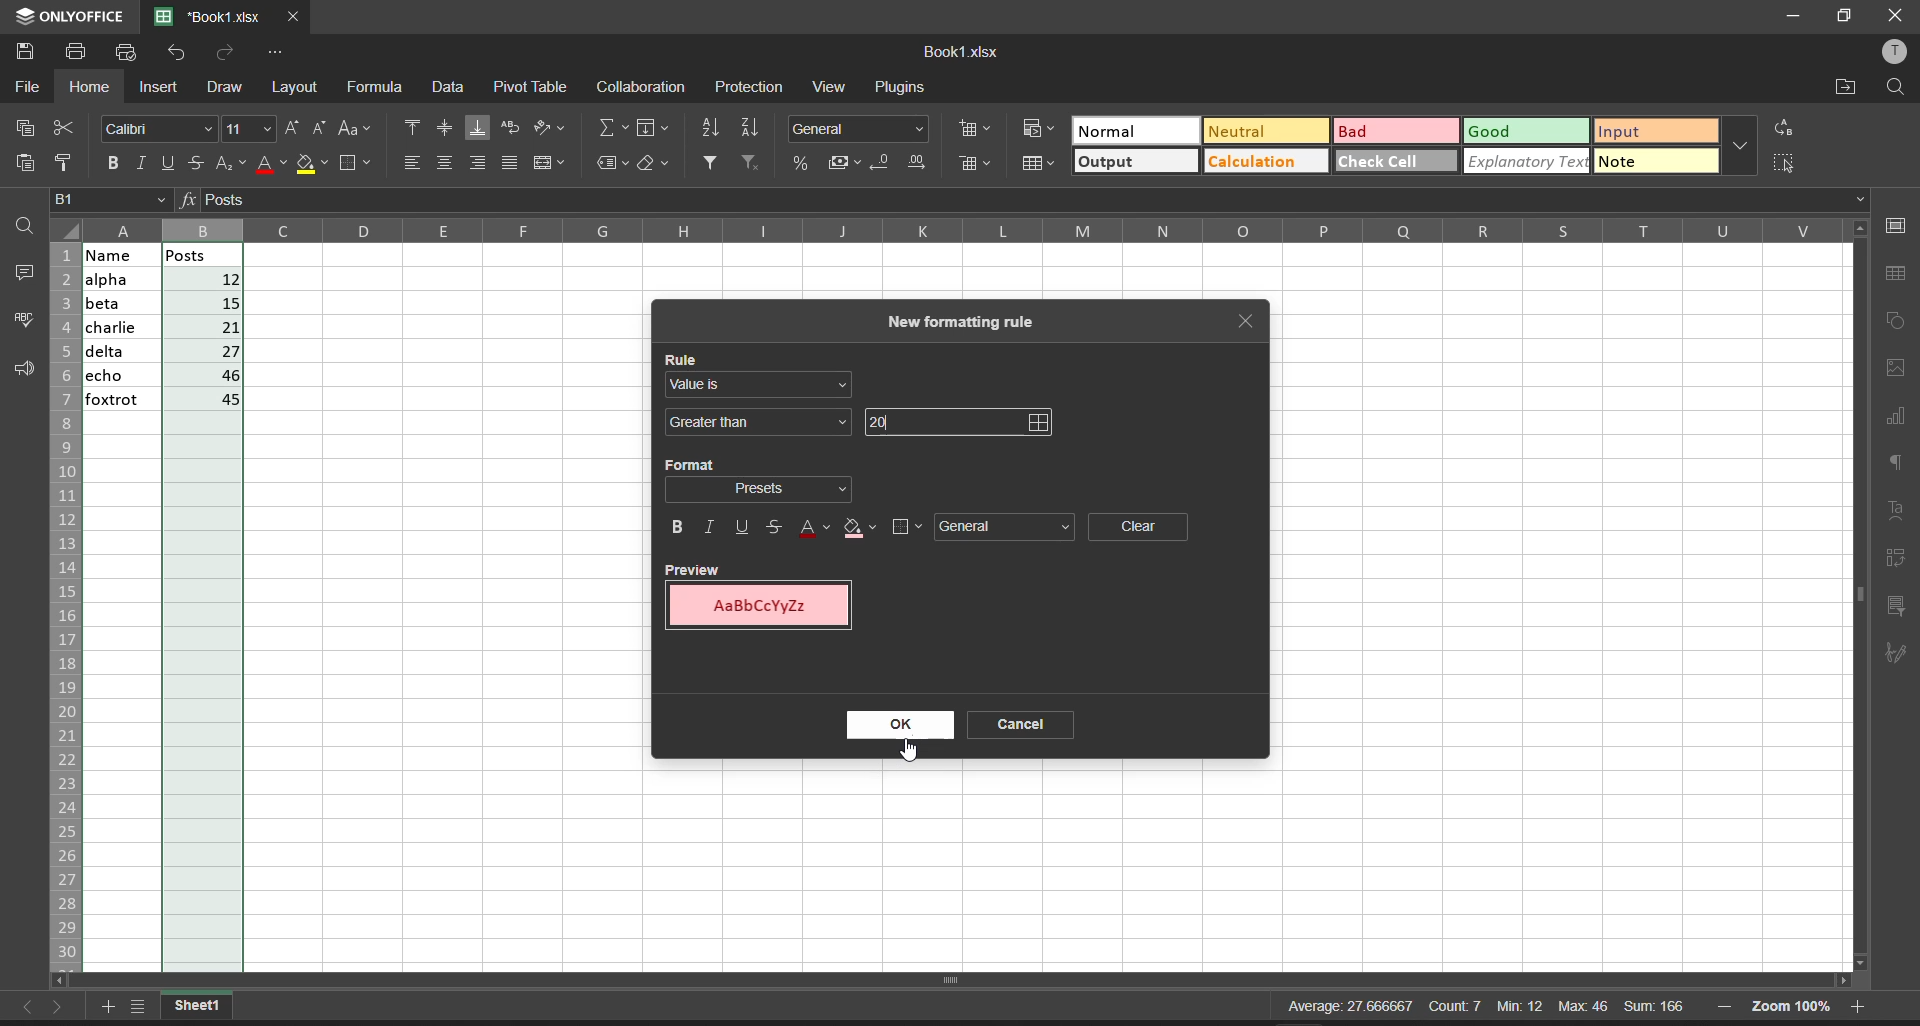 This screenshot has height=1026, width=1920. What do you see at coordinates (839, 159) in the screenshot?
I see `accounting style` at bounding box center [839, 159].